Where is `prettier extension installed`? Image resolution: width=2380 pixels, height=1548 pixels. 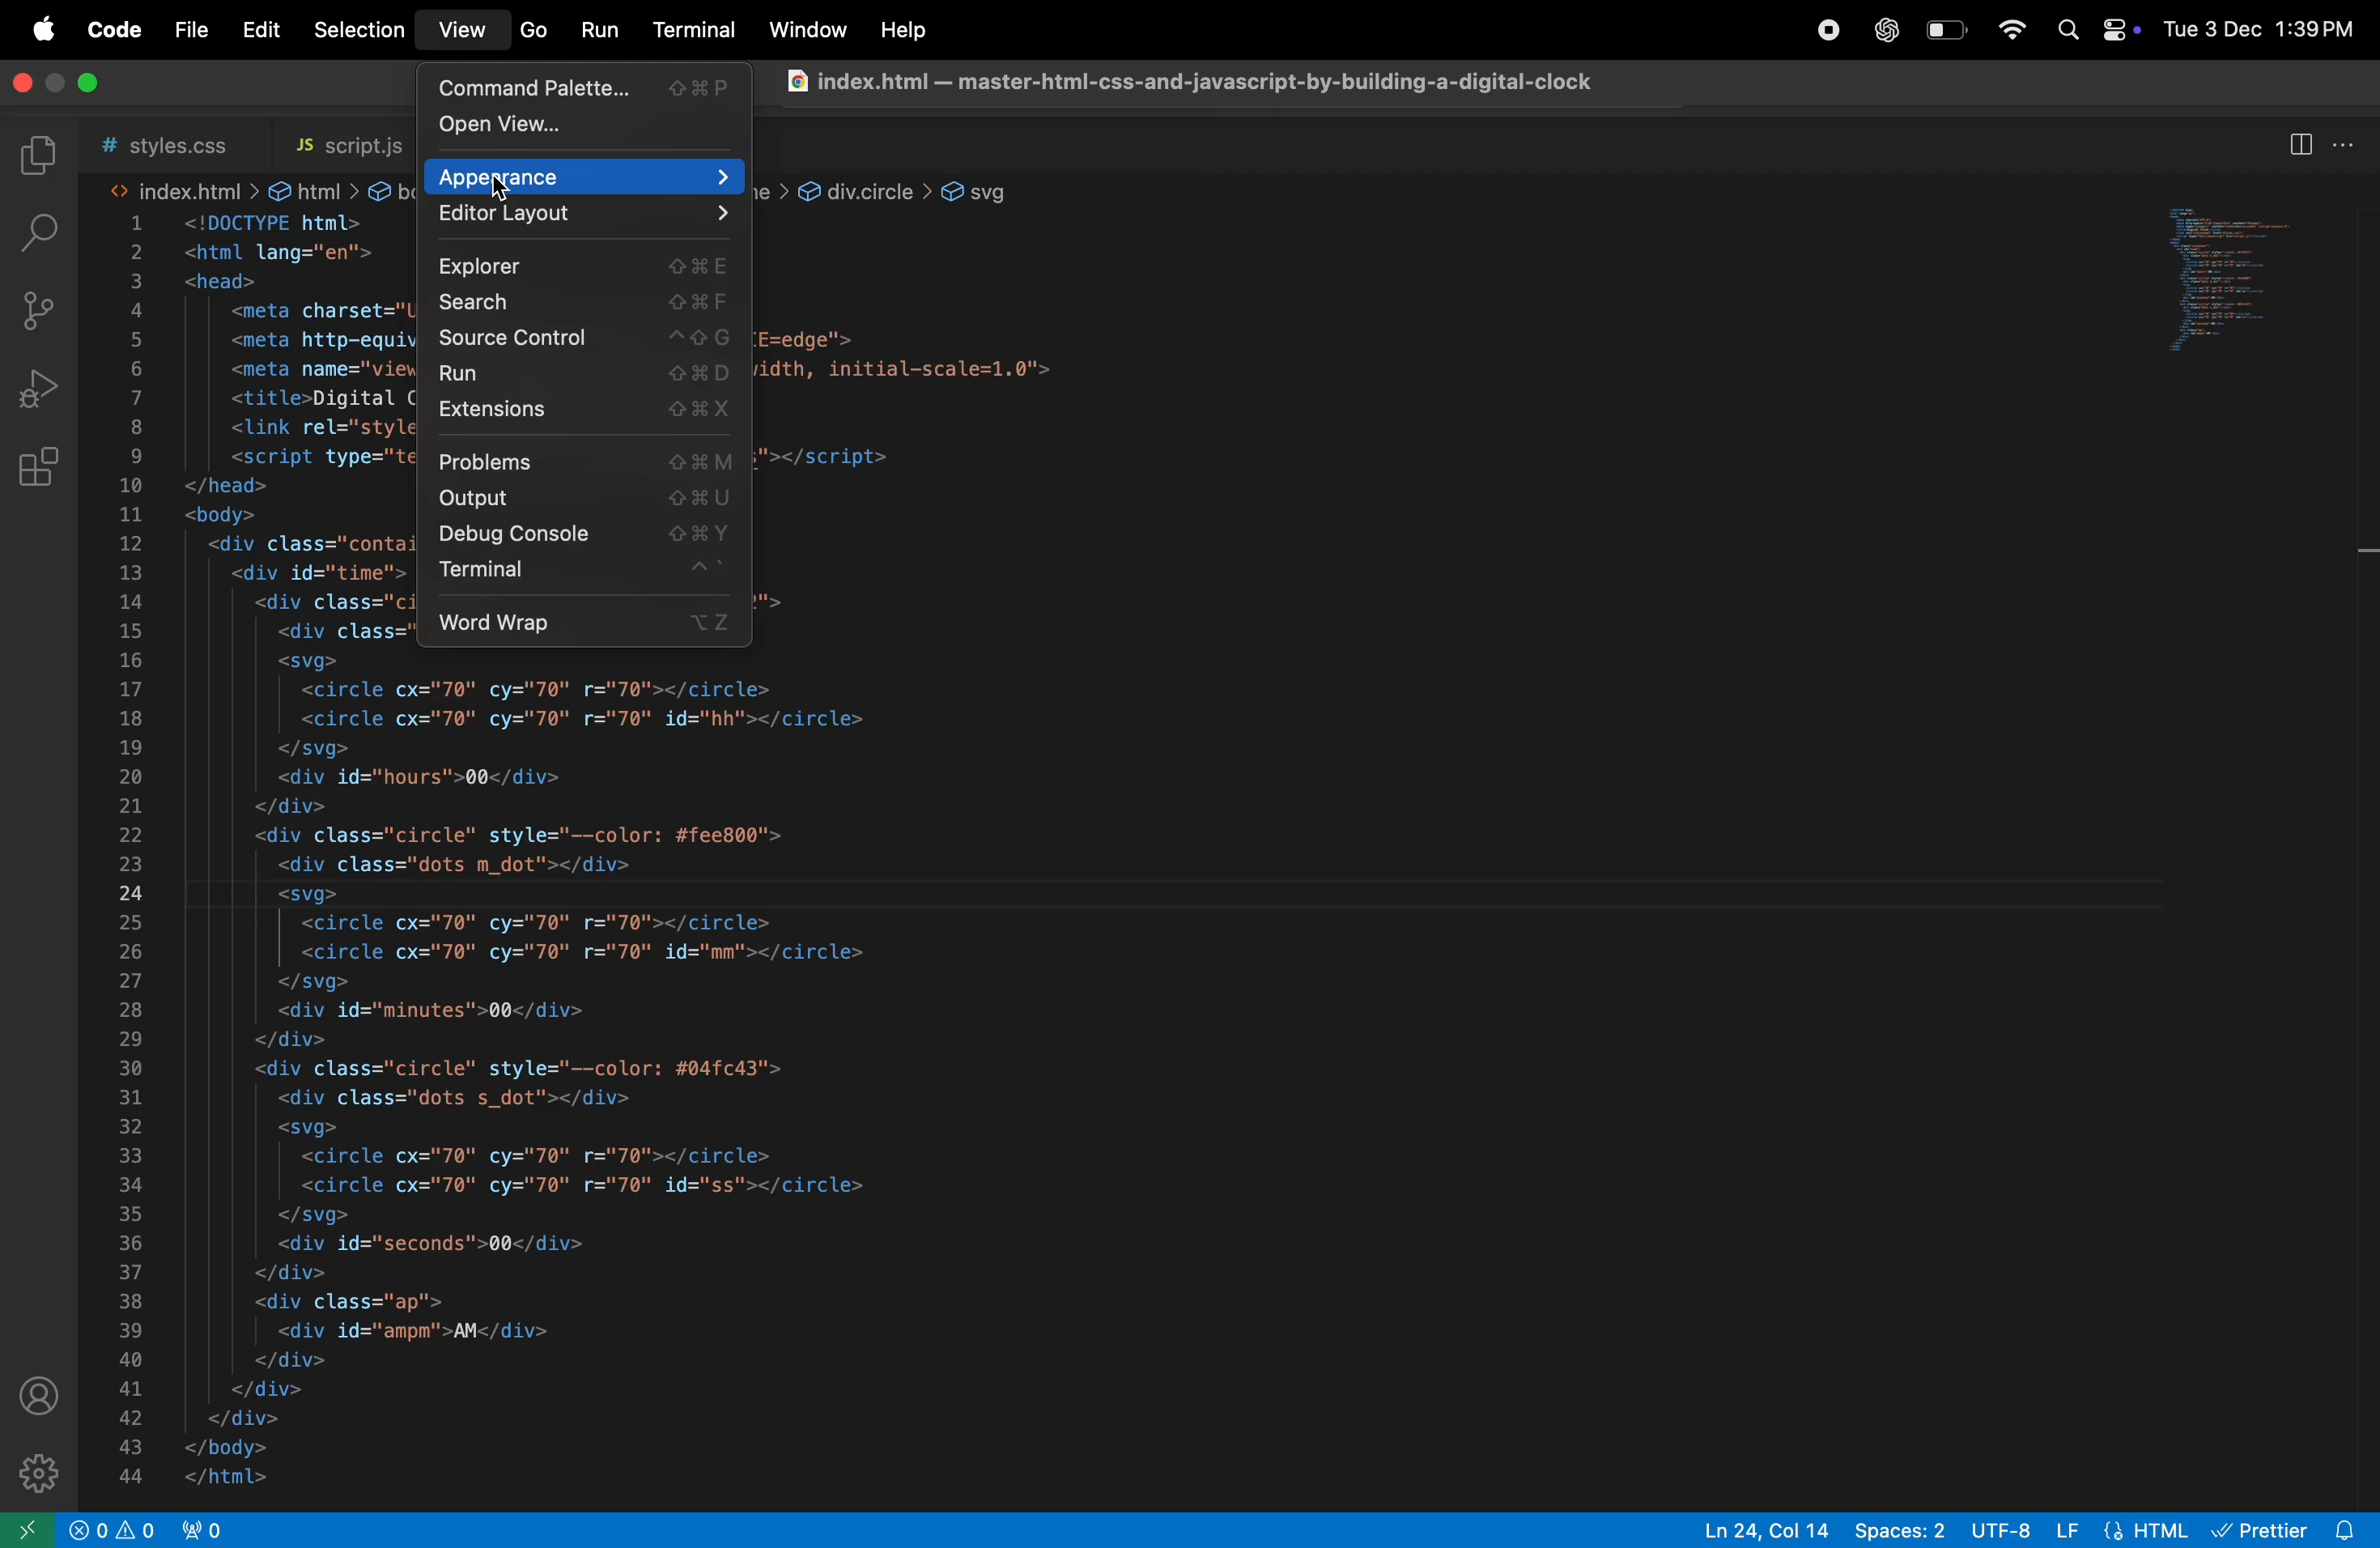 prettier extension installed is located at coordinates (2292, 1529).